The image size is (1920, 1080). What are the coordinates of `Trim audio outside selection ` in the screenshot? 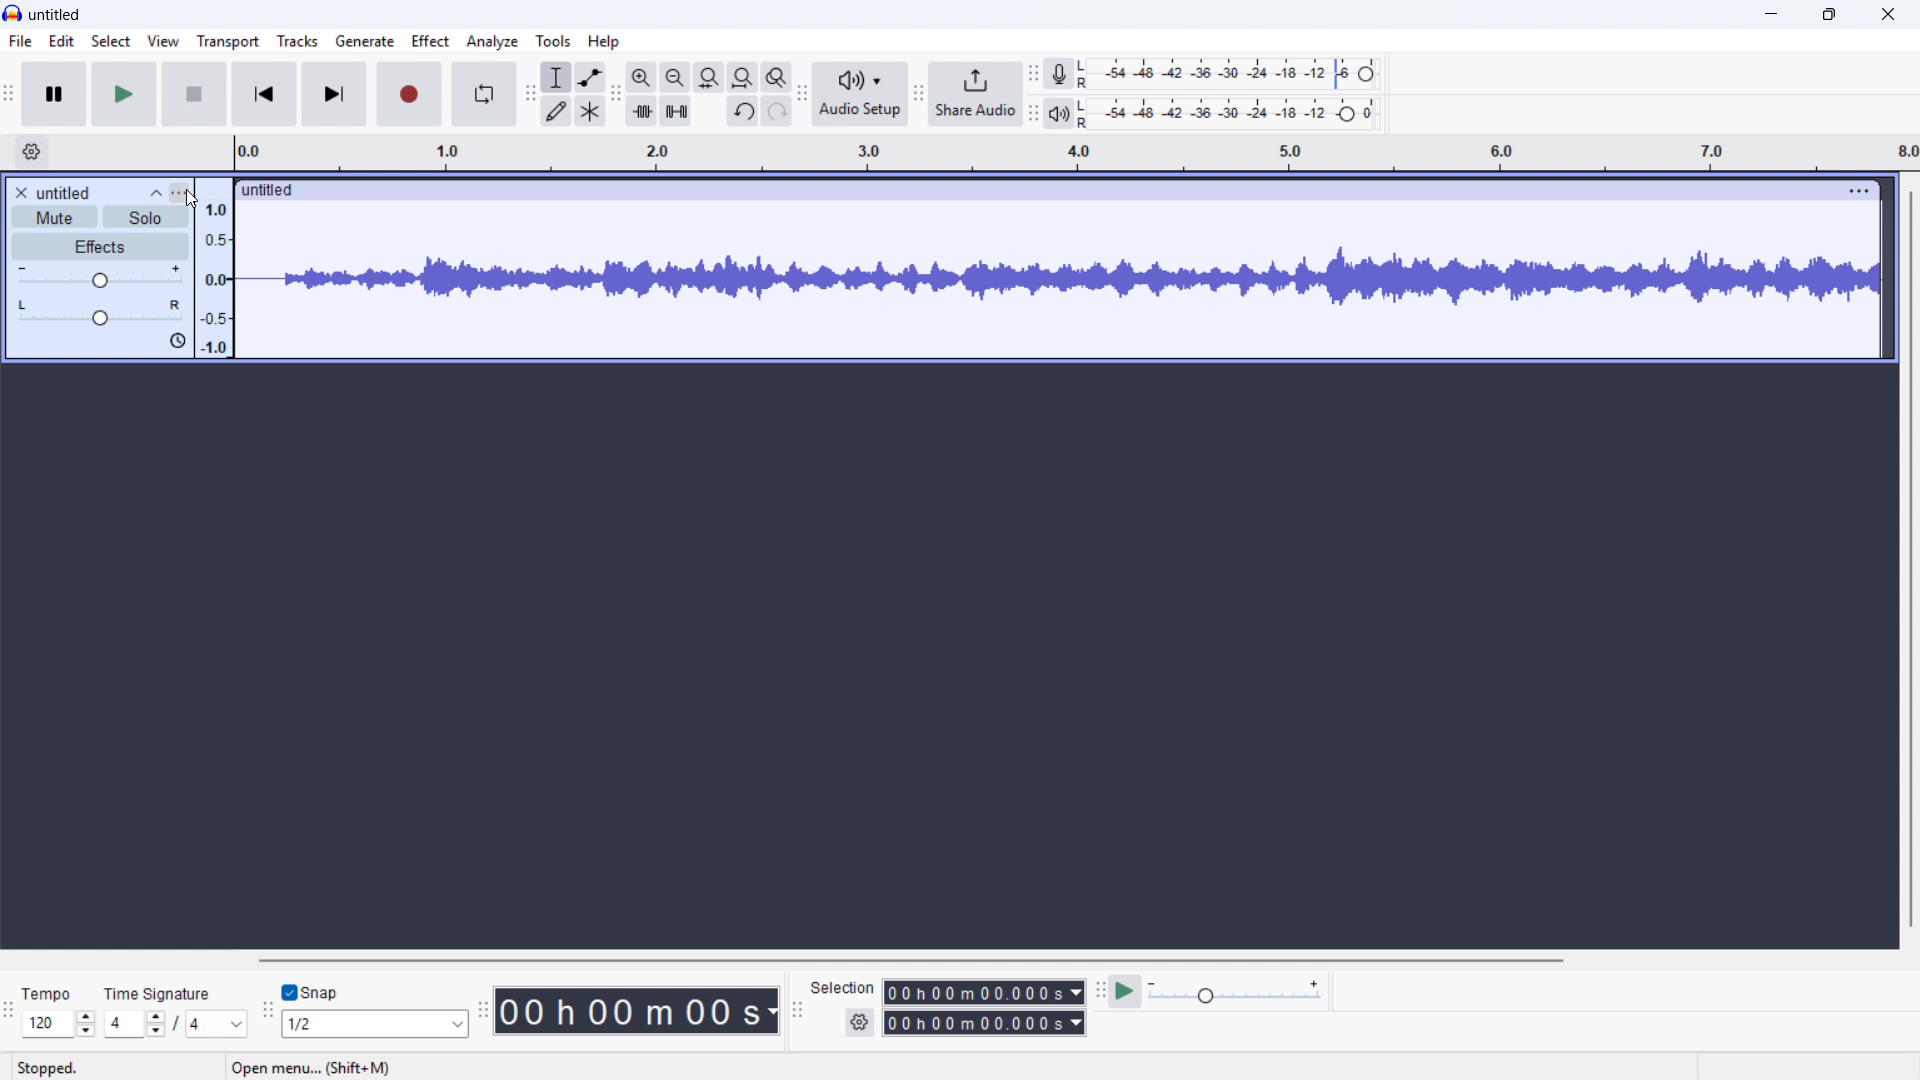 It's located at (642, 110).